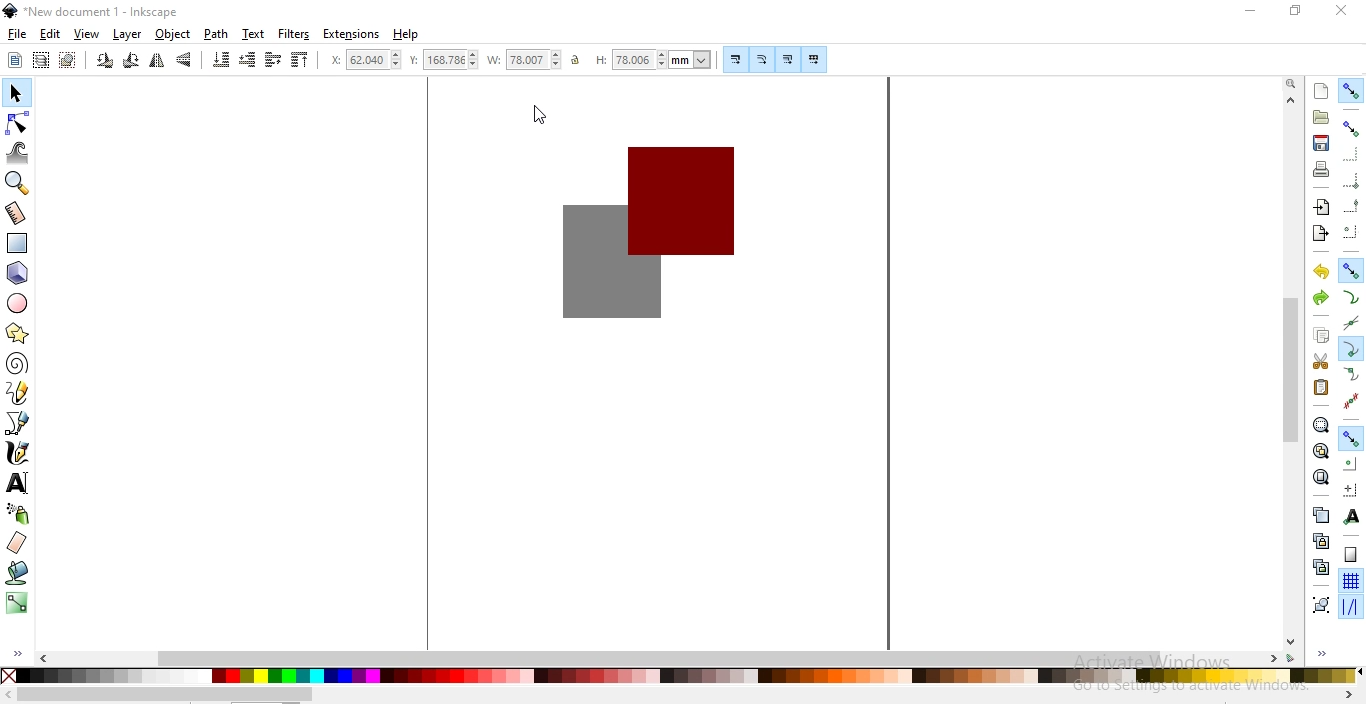 This screenshot has width=1366, height=704. What do you see at coordinates (300, 62) in the screenshot?
I see `raise selection to top` at bounding box center [300, 62].